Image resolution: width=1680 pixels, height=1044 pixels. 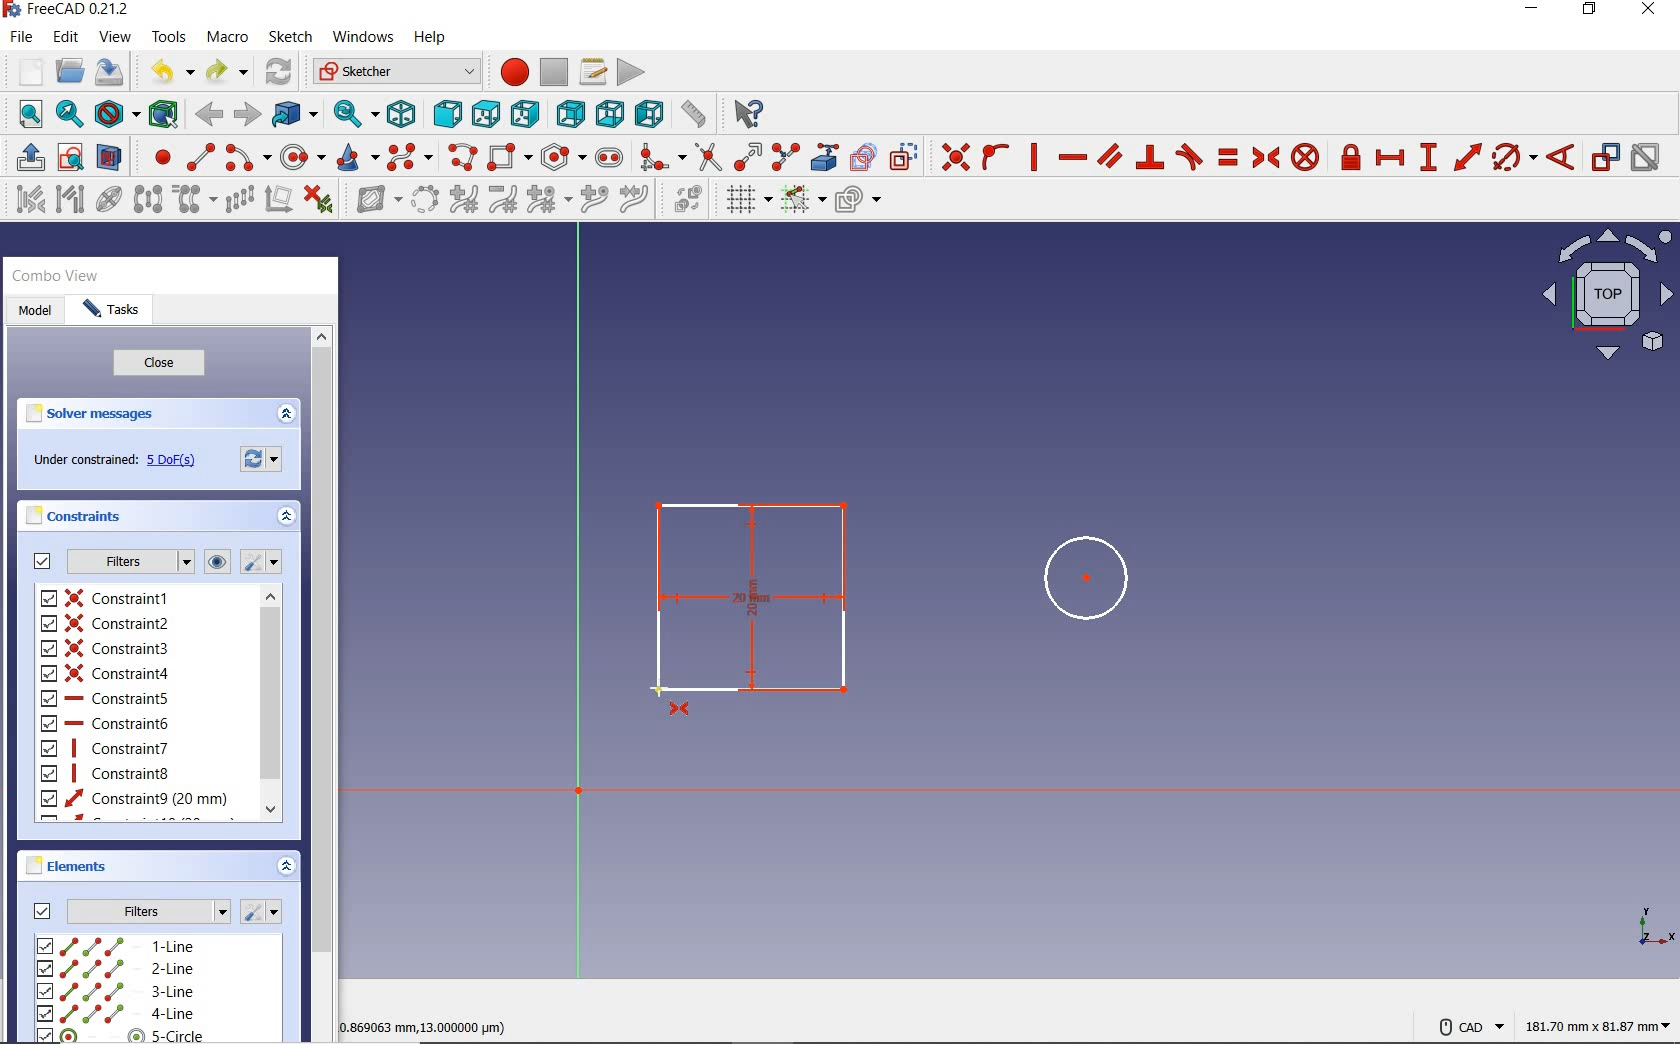 What do you see at coordinates (1074, 157) in the screenshot?
I see `constrain horizontally` at bounding box center [1074, 157].